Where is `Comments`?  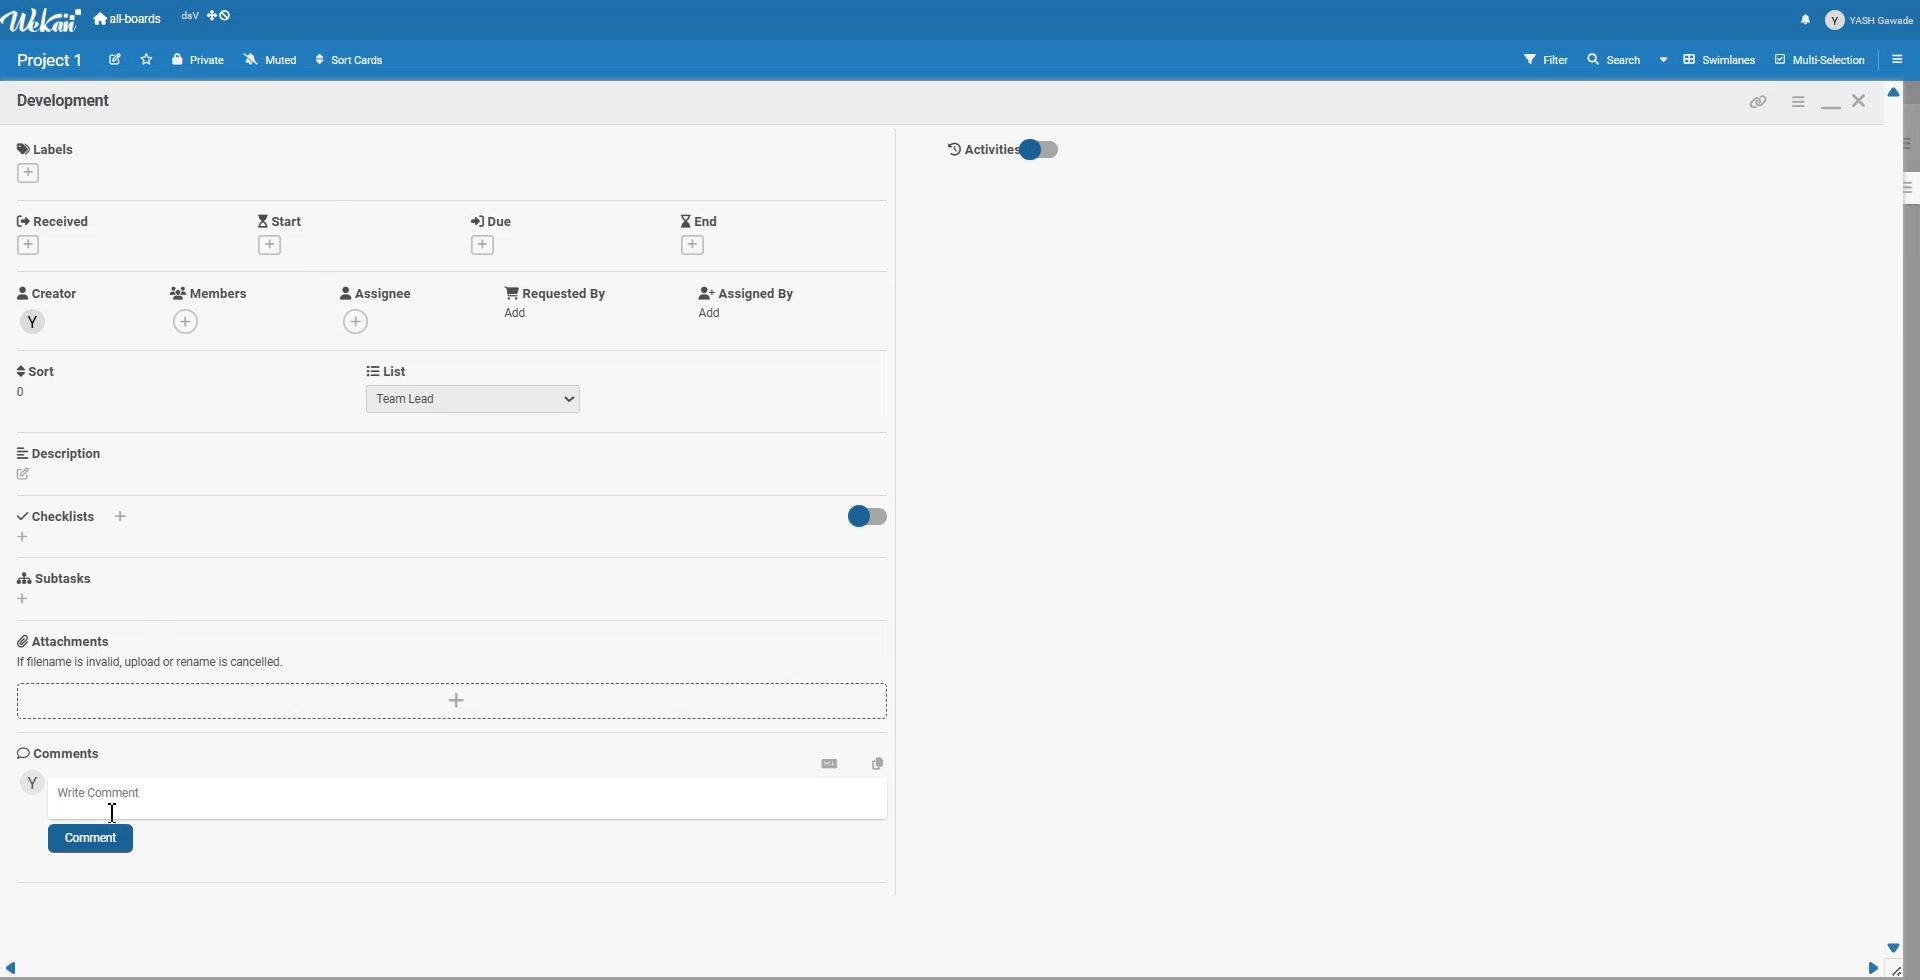
Comments is located at coordinates (59, 753).